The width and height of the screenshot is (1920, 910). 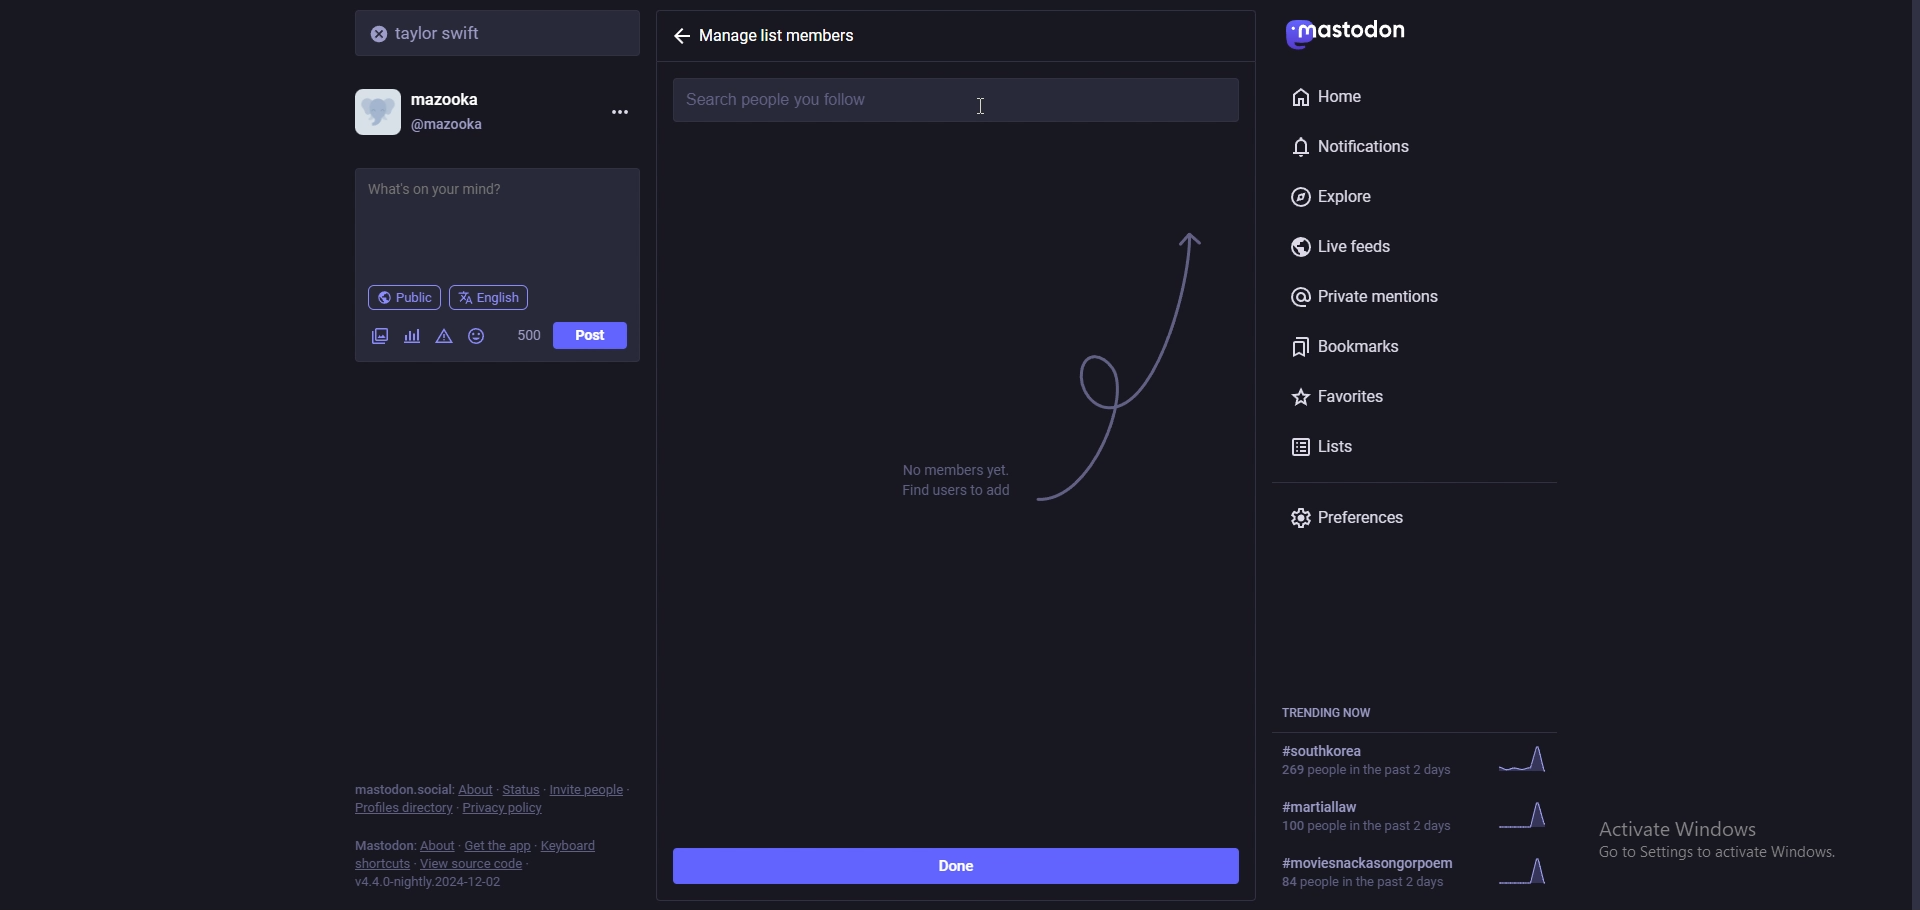 What do you see at coordinates (788, 35) in the screenshot?
I see `manage list members` at bounding box center [788, 35].